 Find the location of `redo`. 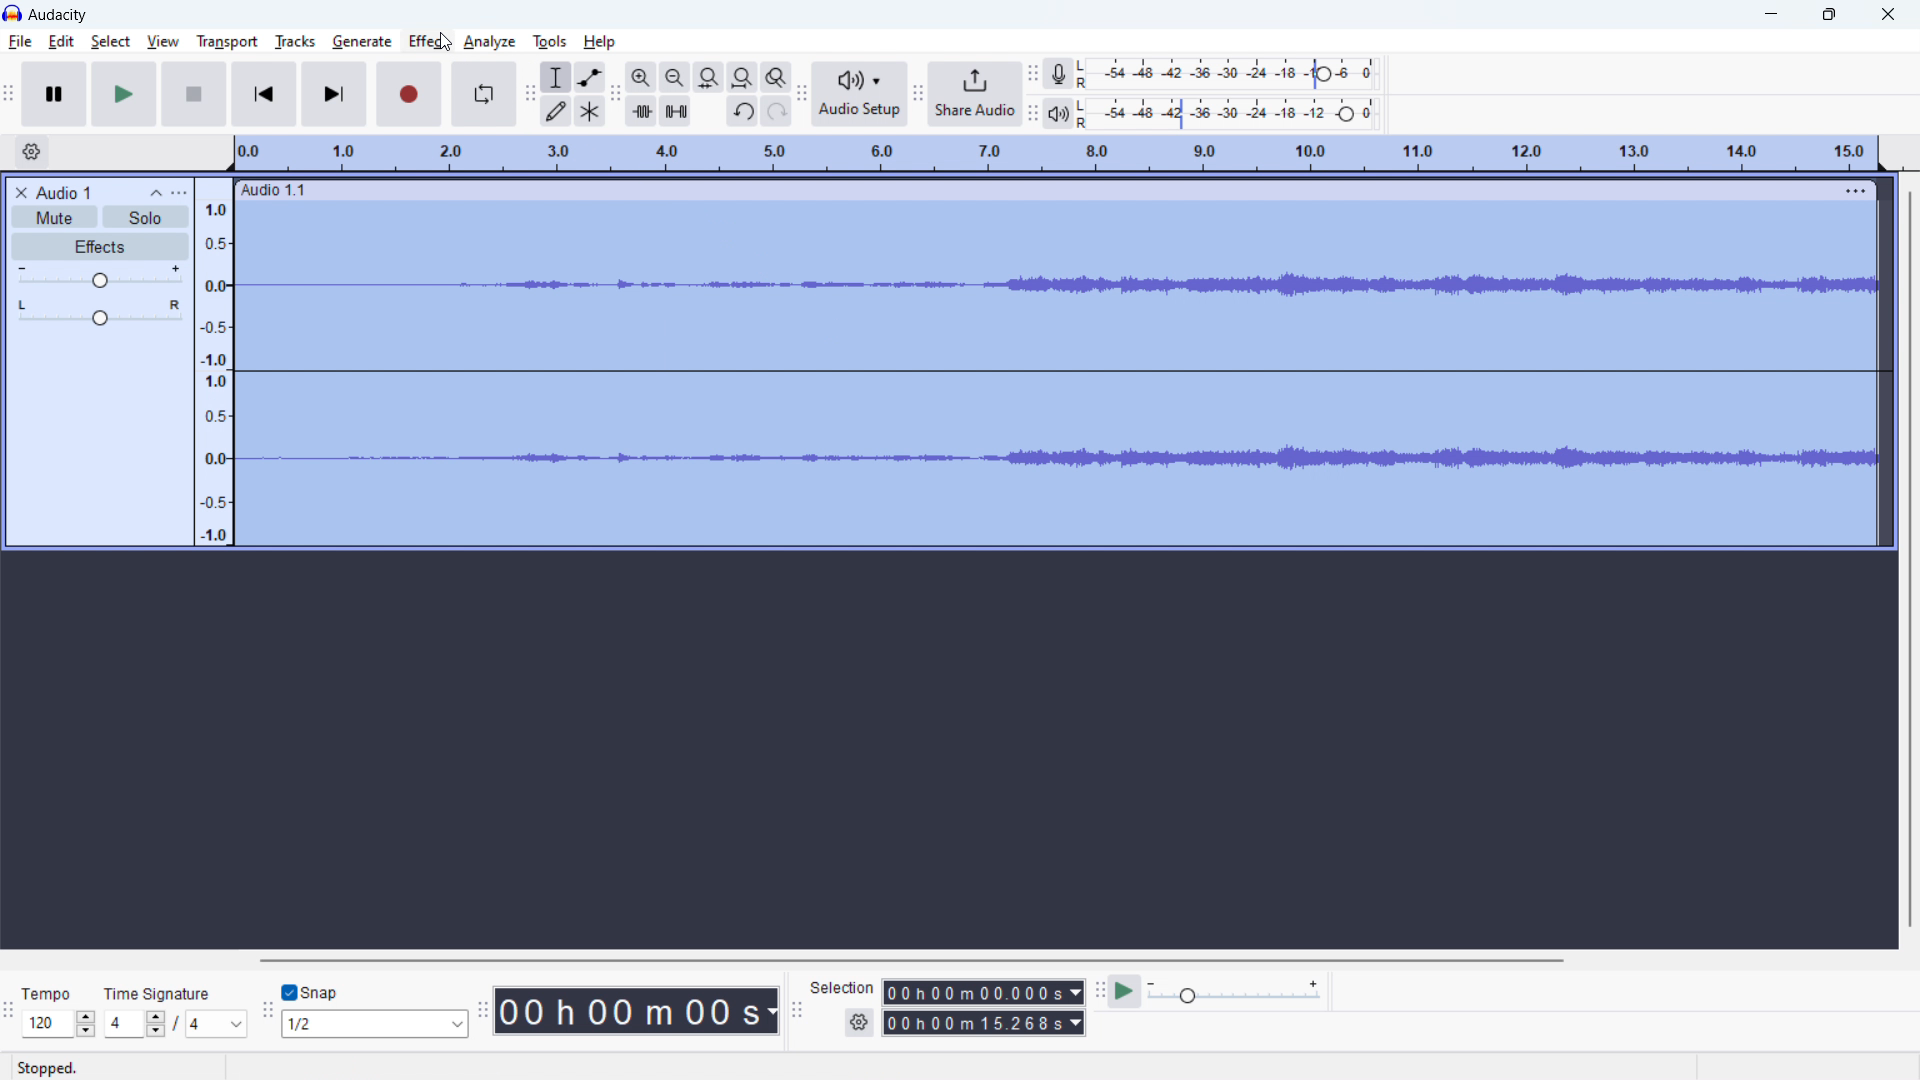

redo is located at coordinates (775, 111).